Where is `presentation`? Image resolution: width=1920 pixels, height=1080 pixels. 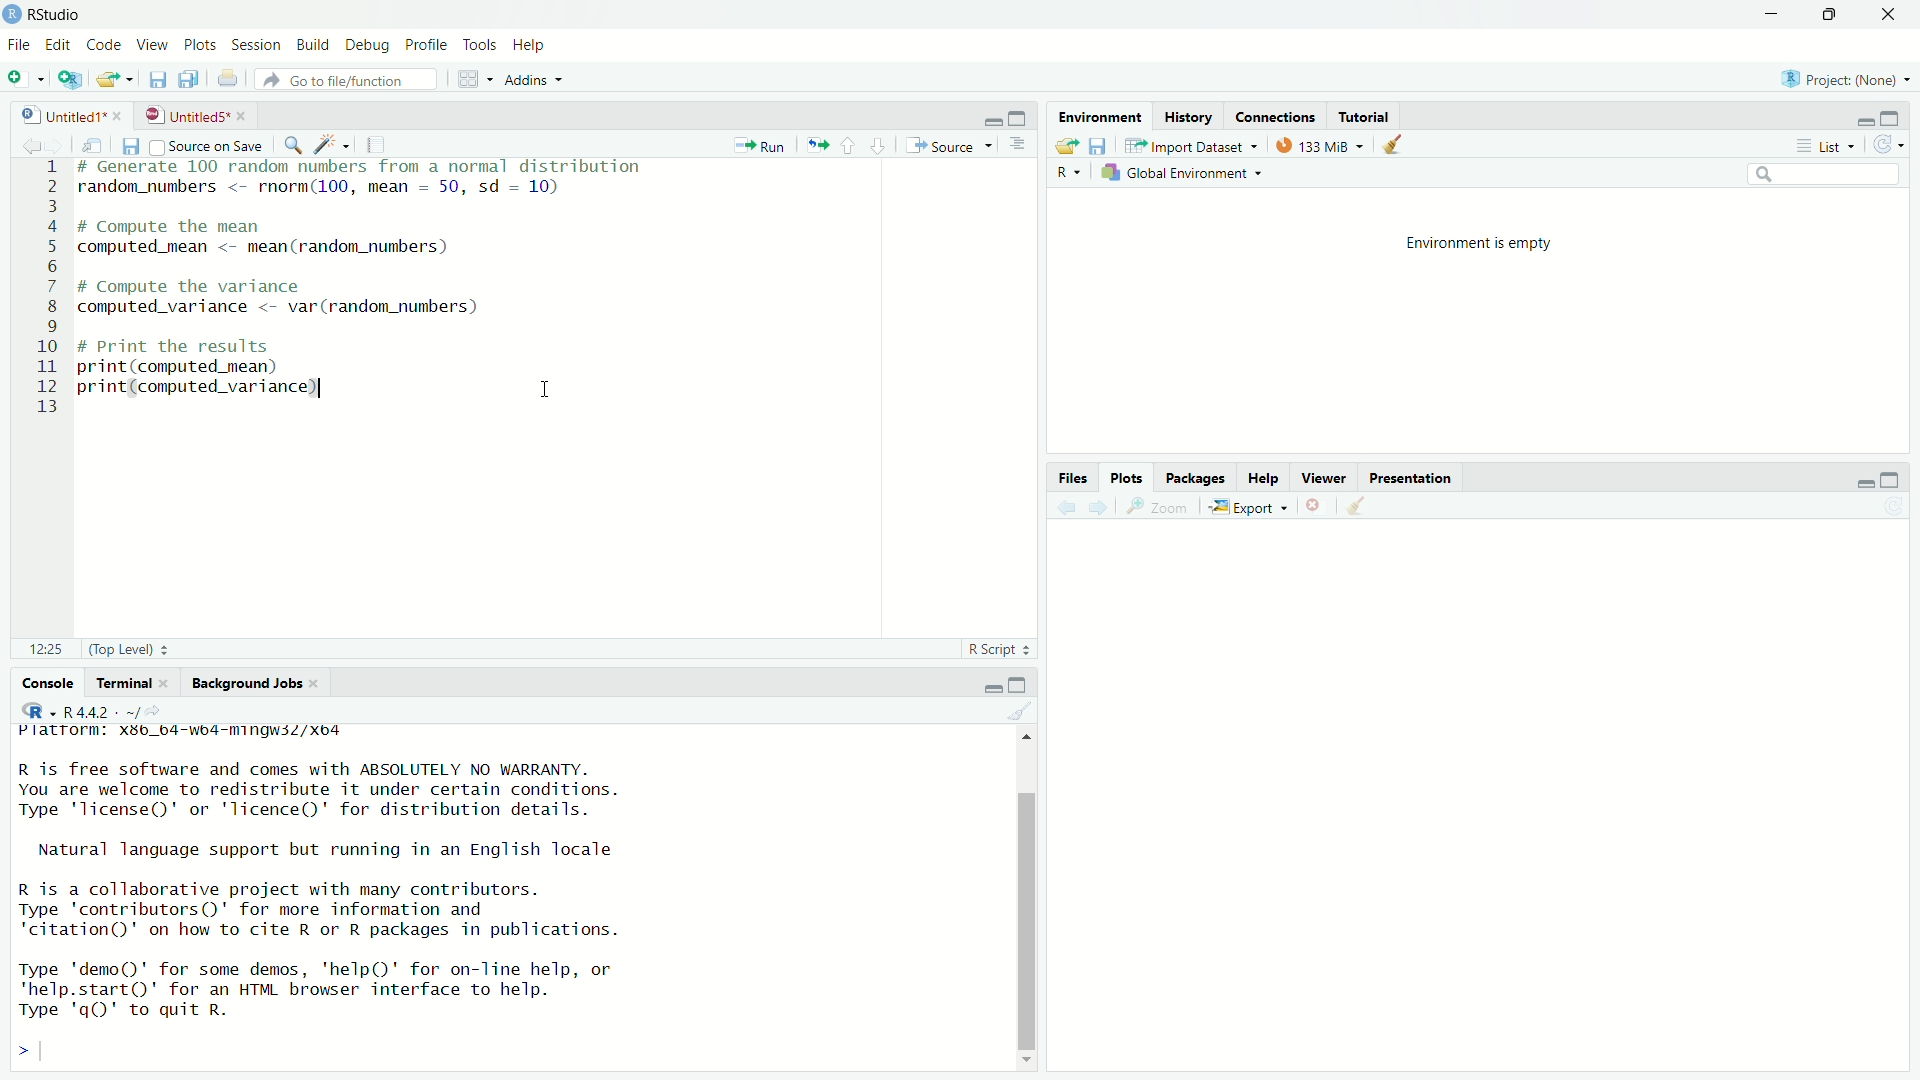 presentation is located at coordinates (1415, 476).